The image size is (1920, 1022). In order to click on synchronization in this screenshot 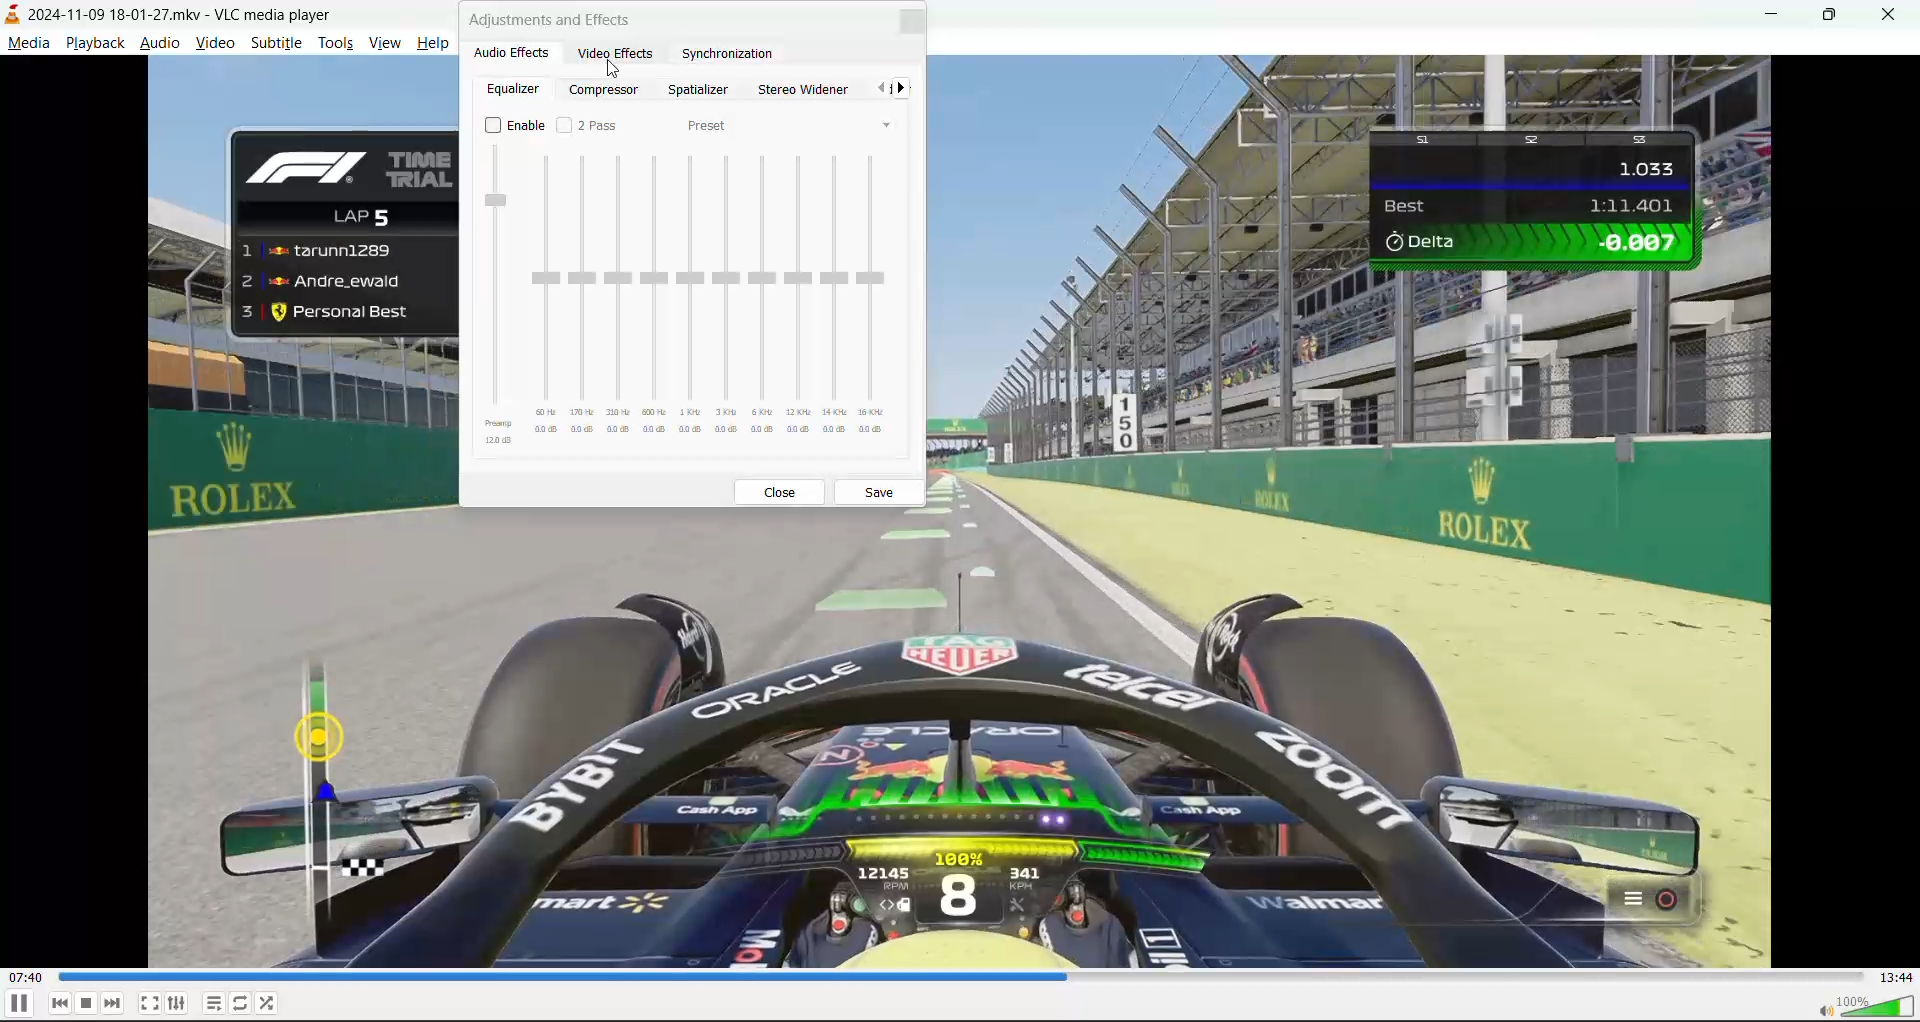, I will do `click(732, 54)`.